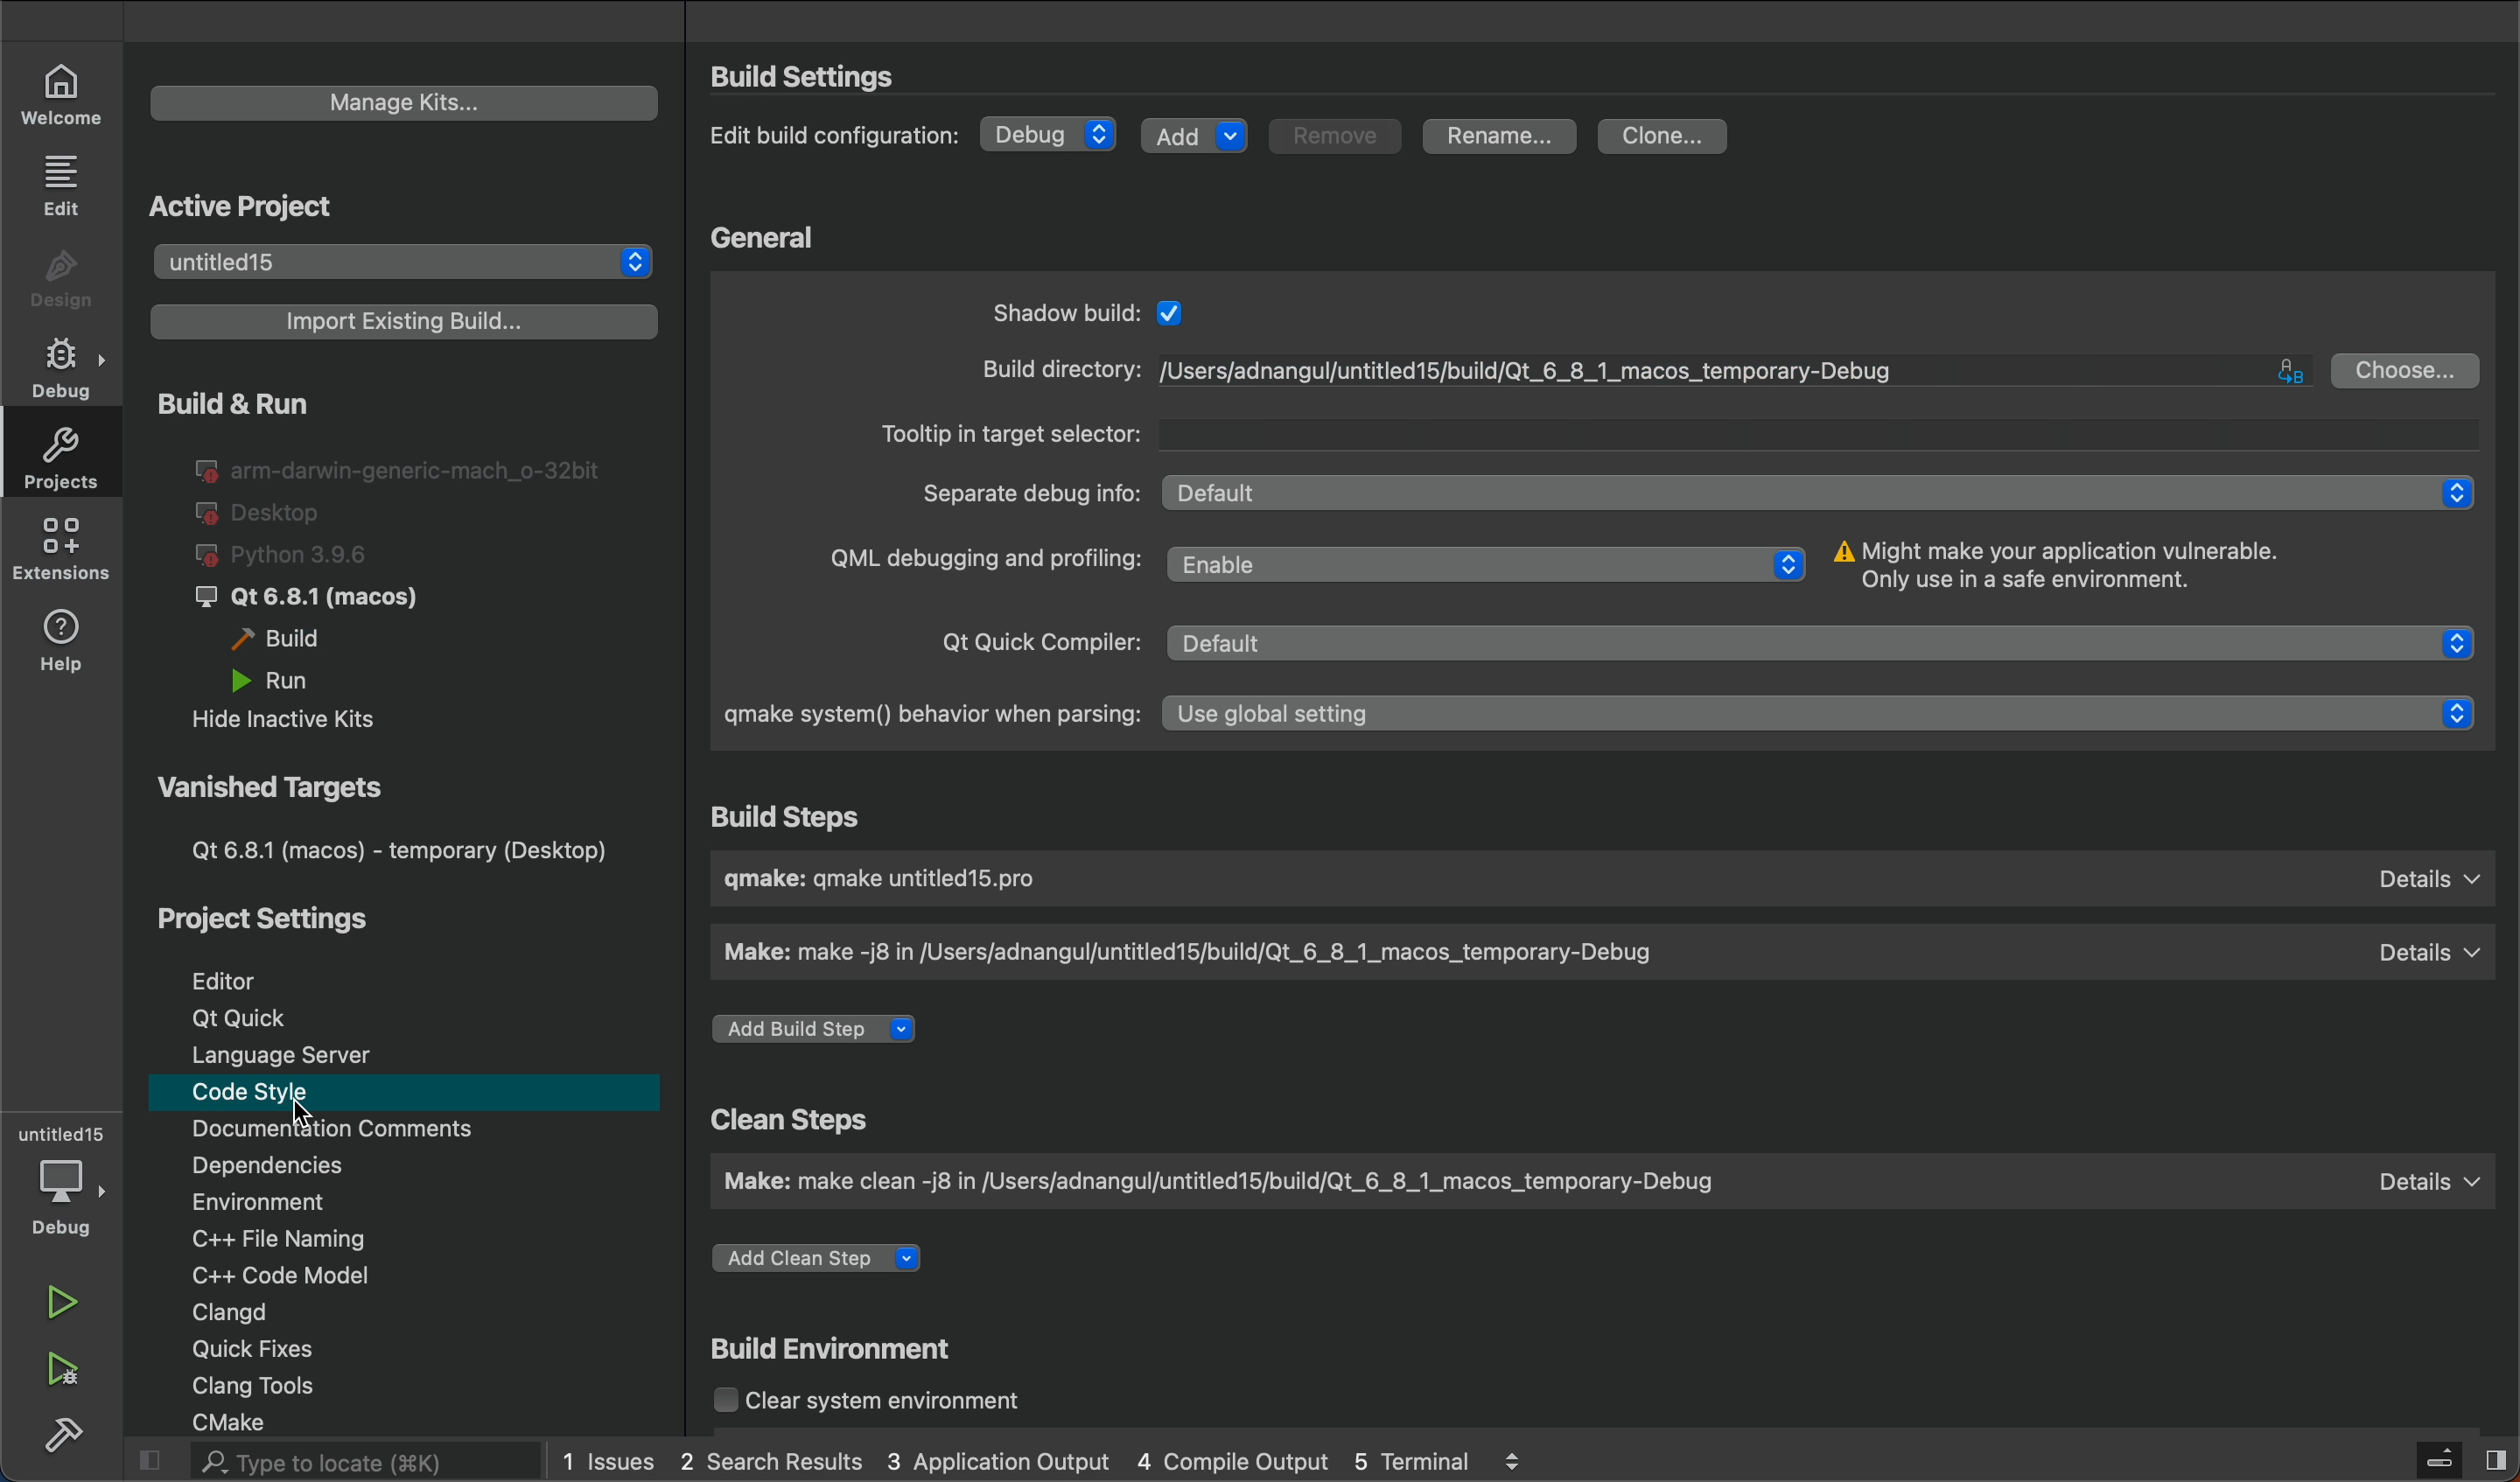  Describe the element at coordinates (388, 819) in the screenshot. I see `targets` at that location.